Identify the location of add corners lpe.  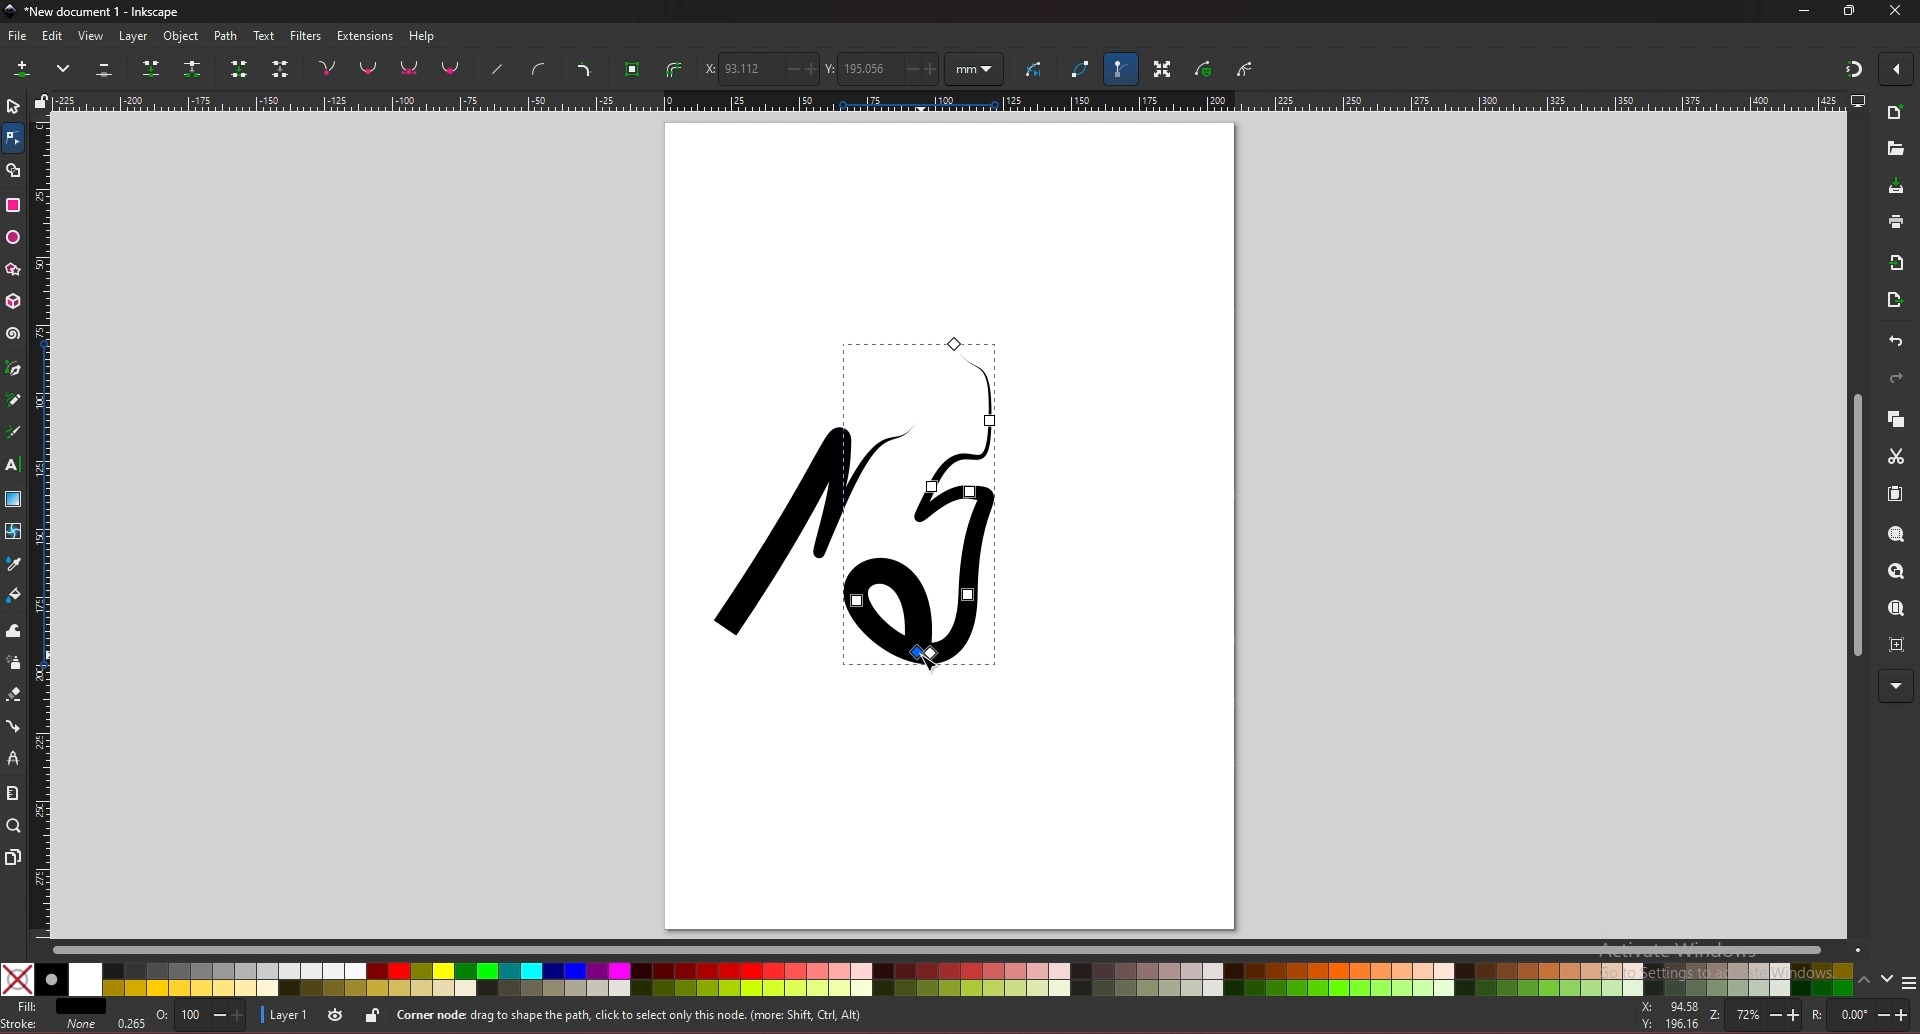
(584, 70).